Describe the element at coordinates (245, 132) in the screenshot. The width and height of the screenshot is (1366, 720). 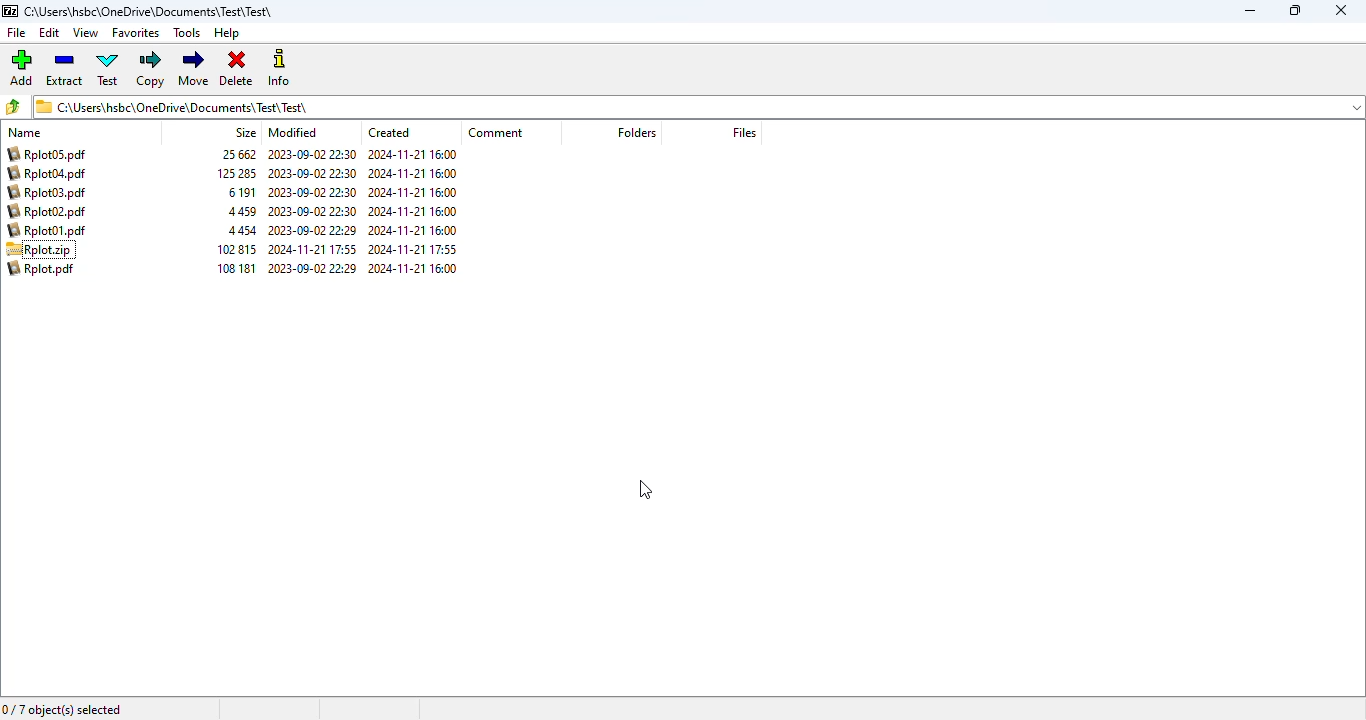
I see `size` at that location.